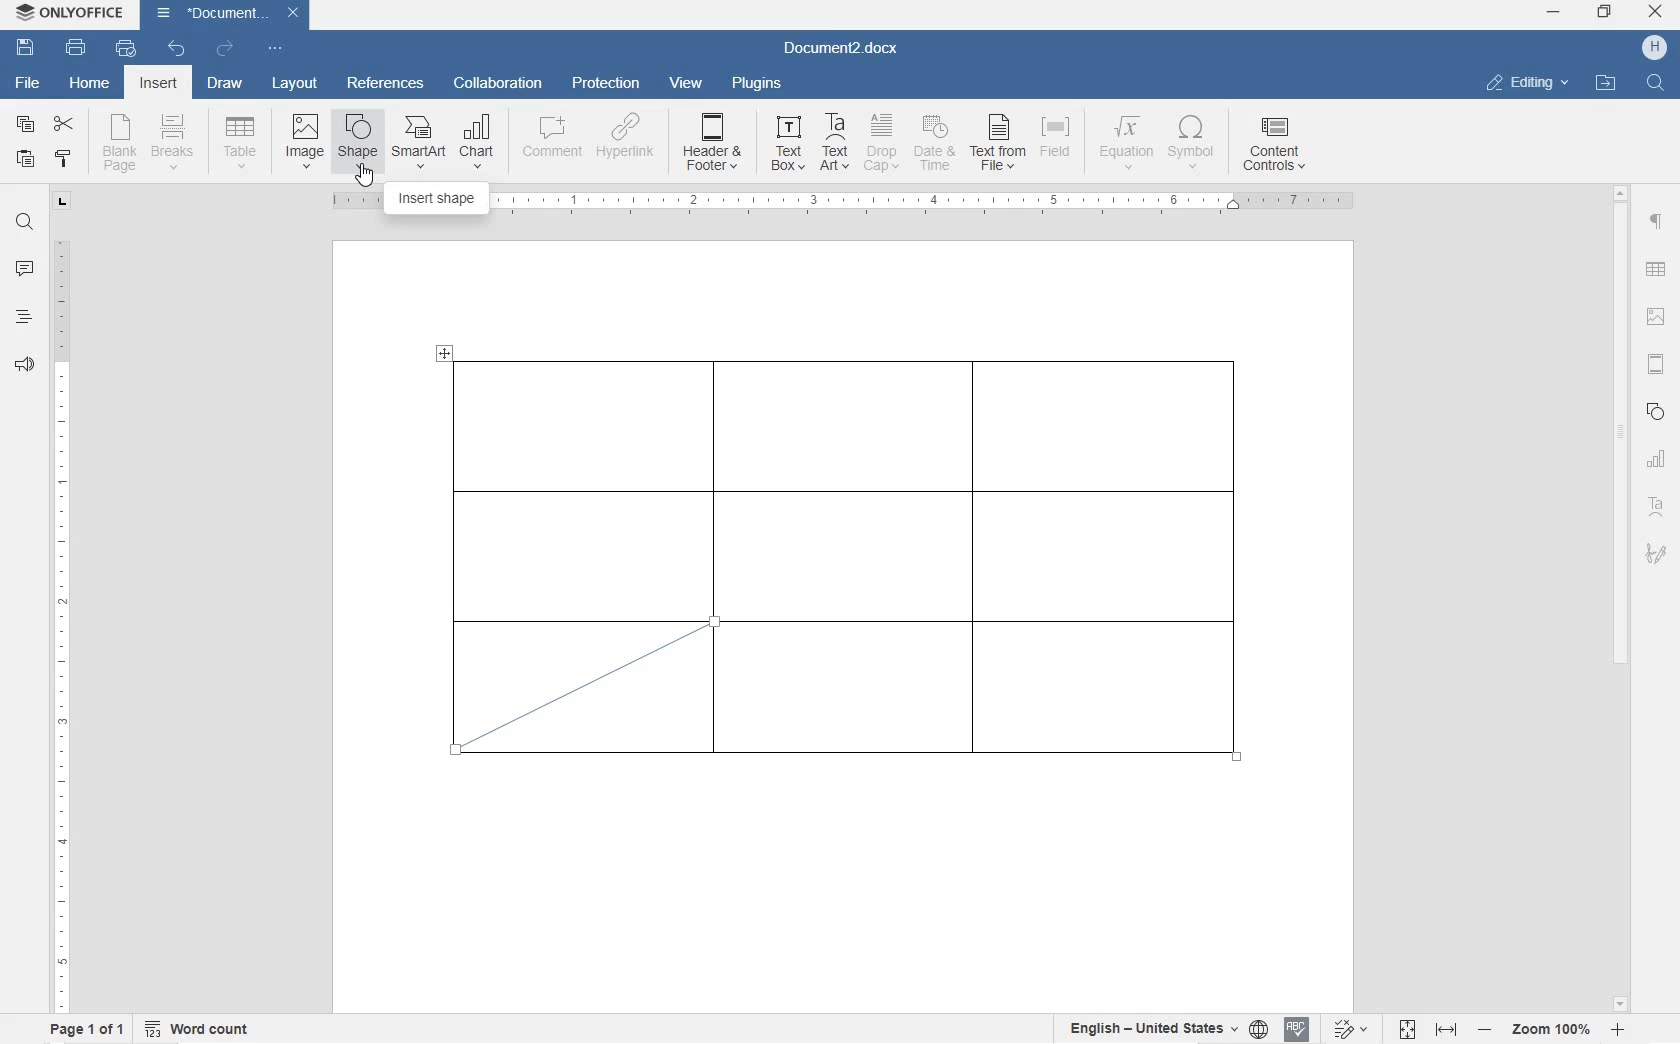  I want to click on blank page, so click(117, 145).